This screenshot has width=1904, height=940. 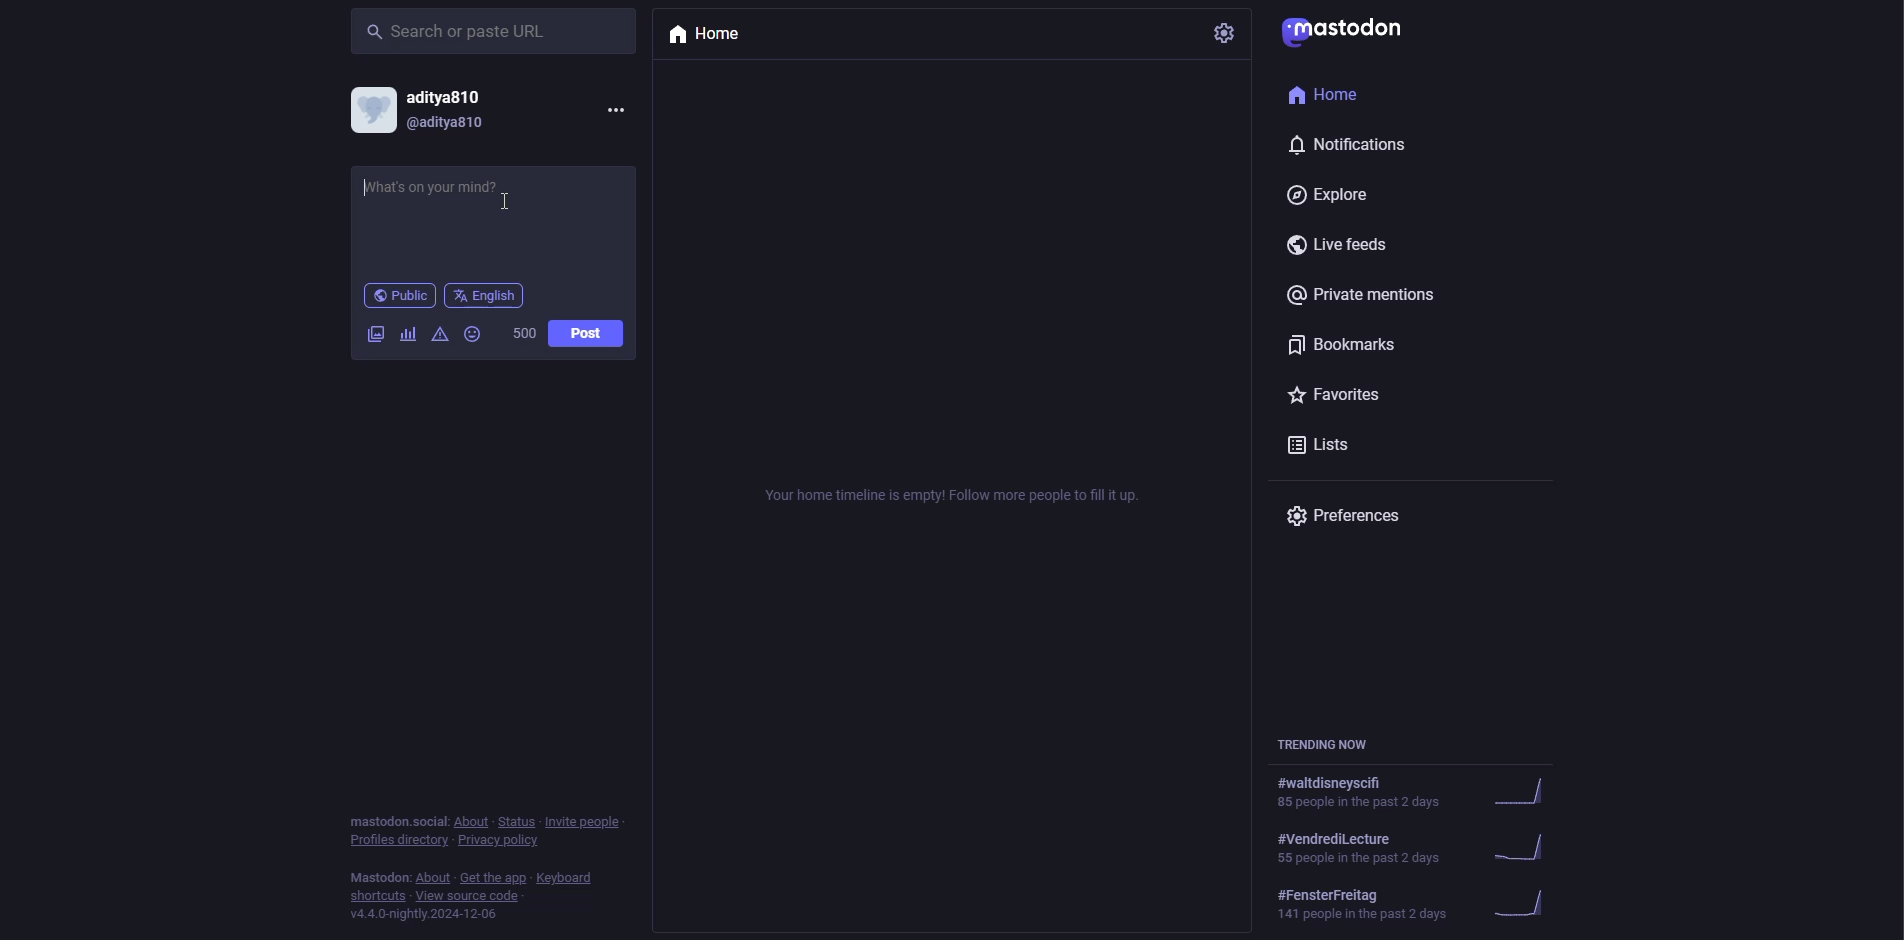 What do you see at coordinates (474, 869) in the screenshot?
I see `info` at bounding box center [474, 869].